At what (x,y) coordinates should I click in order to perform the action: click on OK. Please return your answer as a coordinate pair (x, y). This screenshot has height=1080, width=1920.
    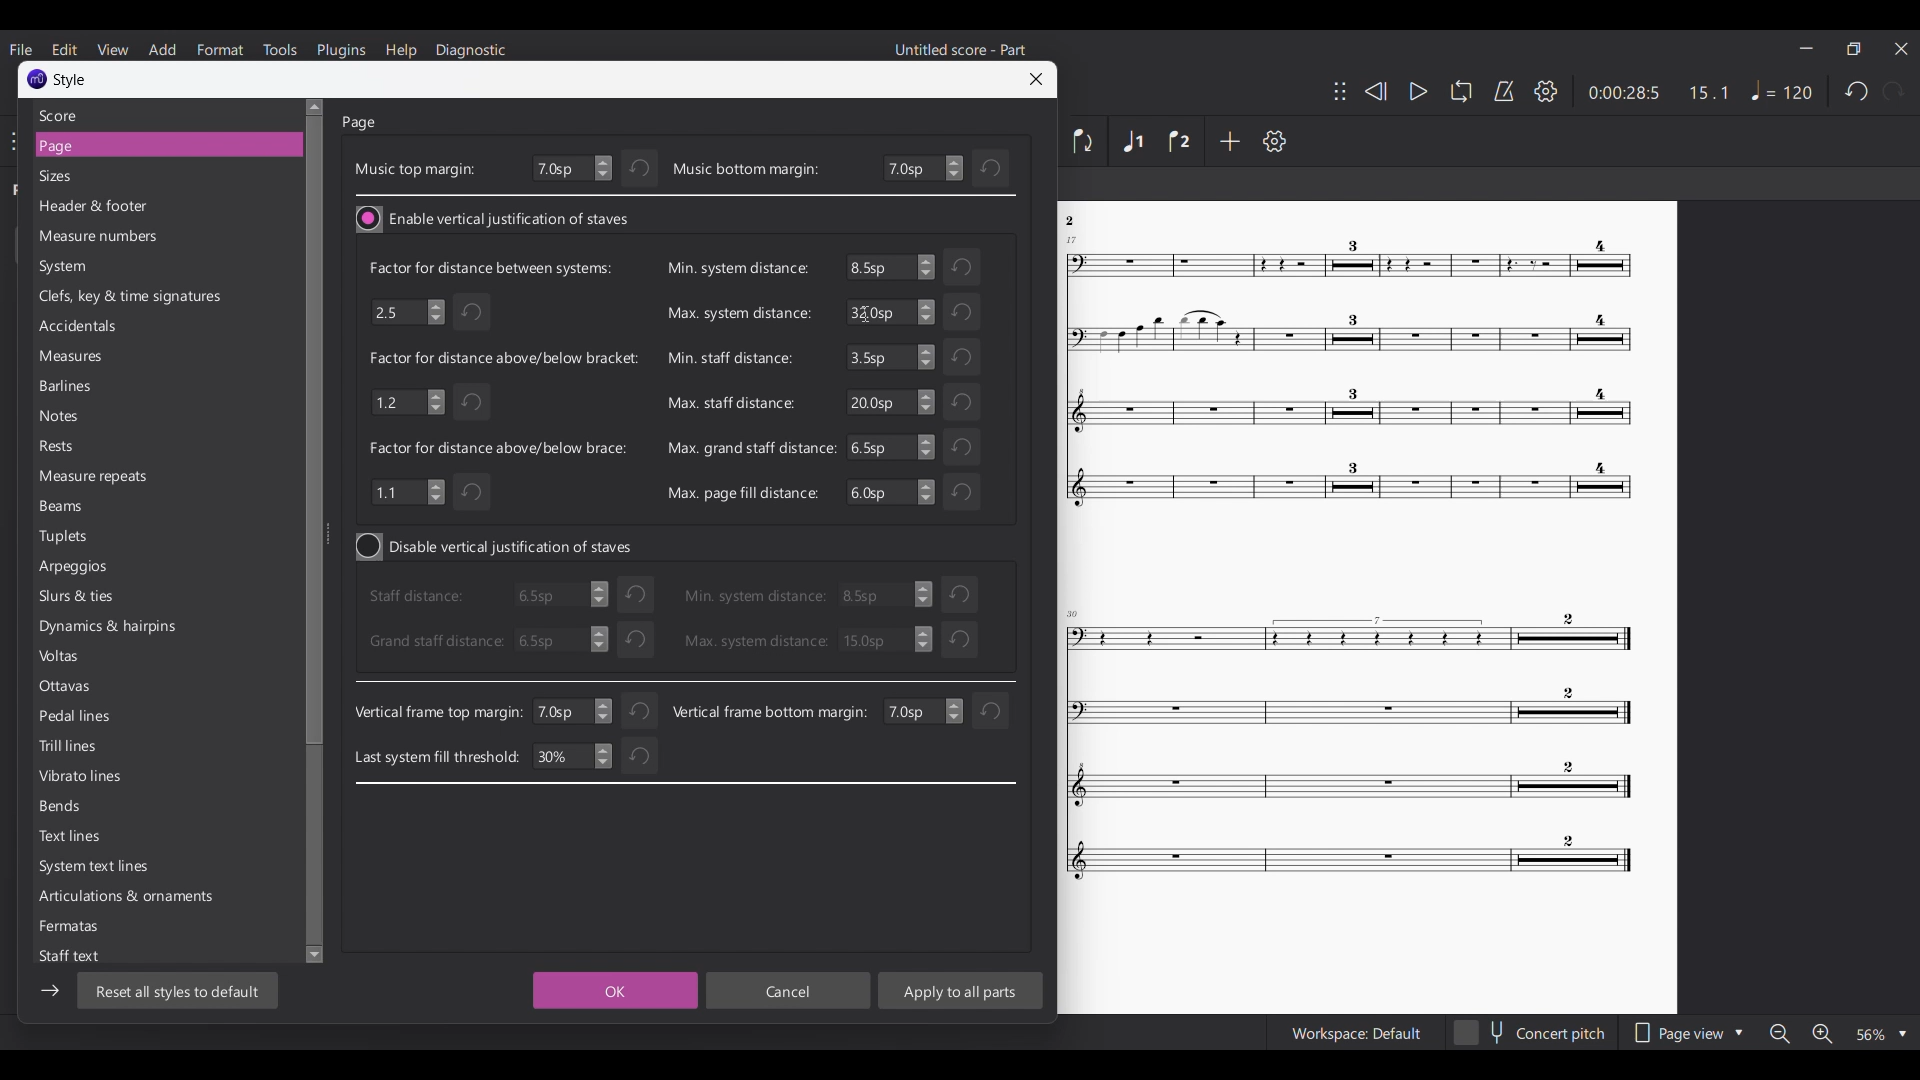
    Looking at the image, I should click on (611, 991).